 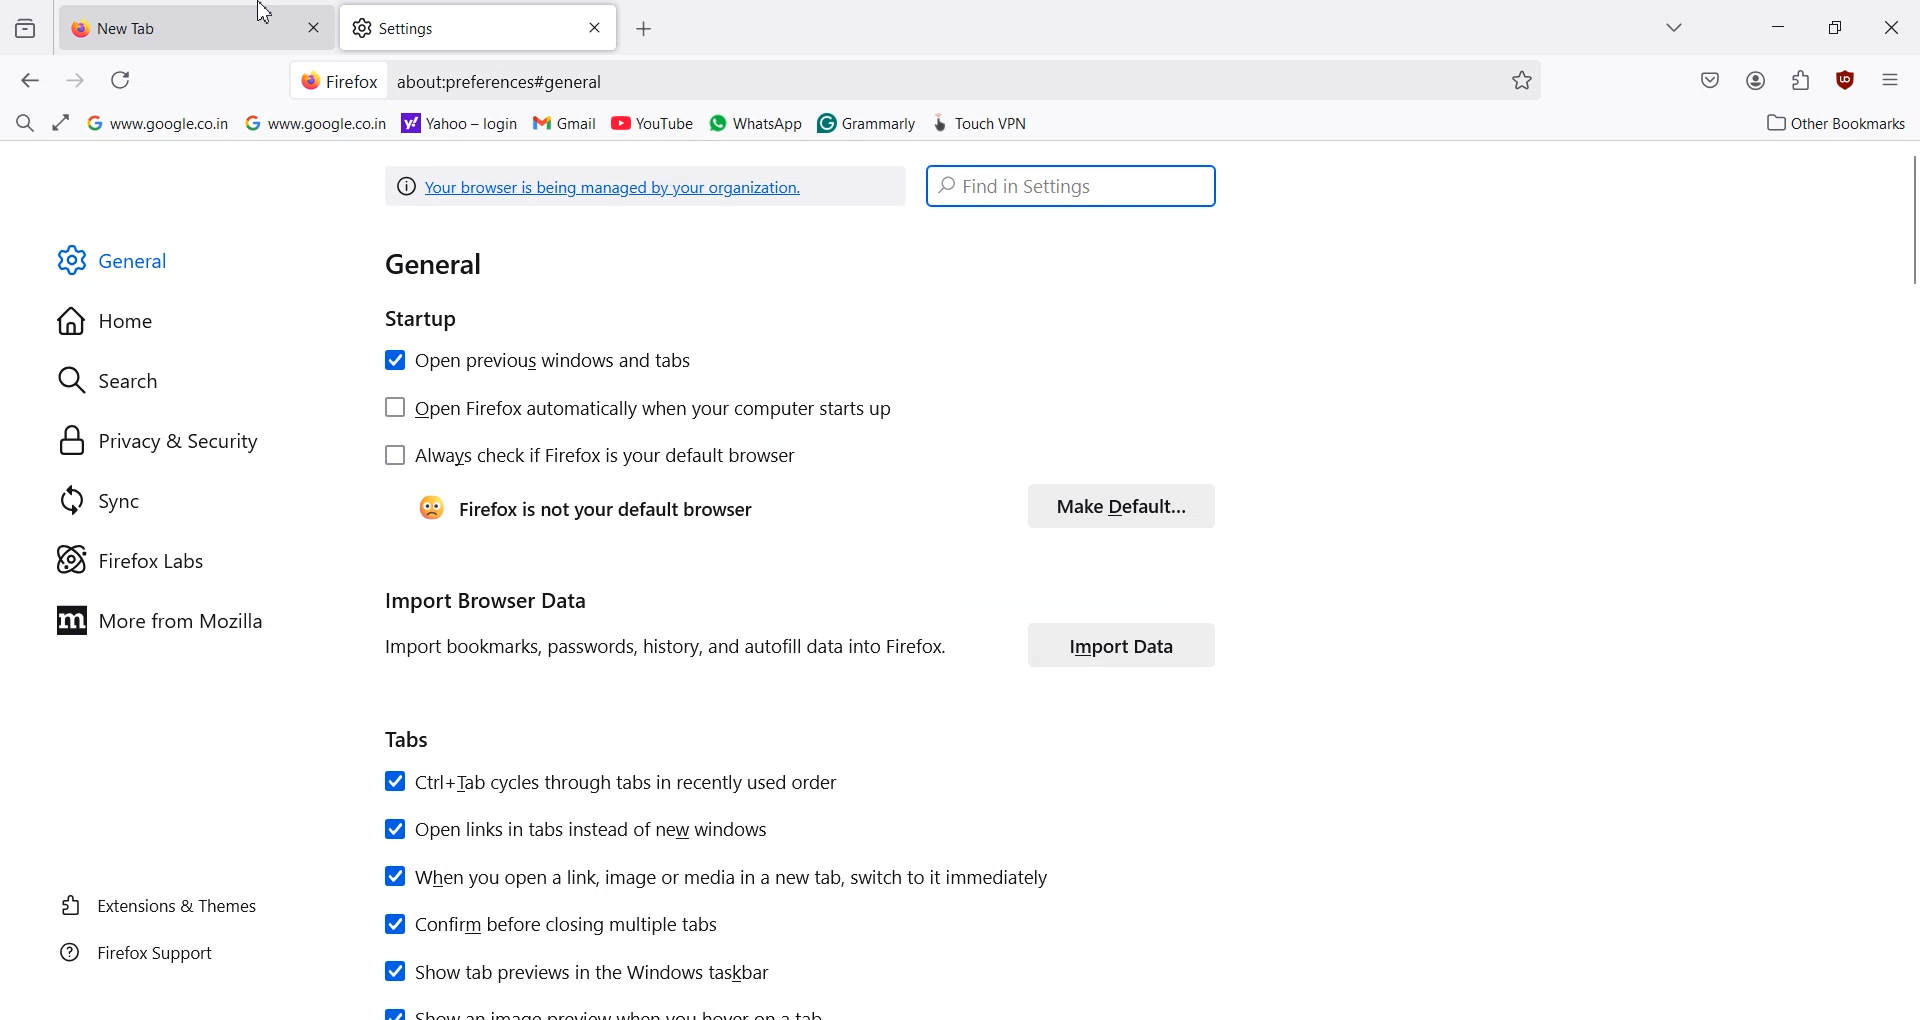 I want to click on Import Data, so click(x=1121, y=645).